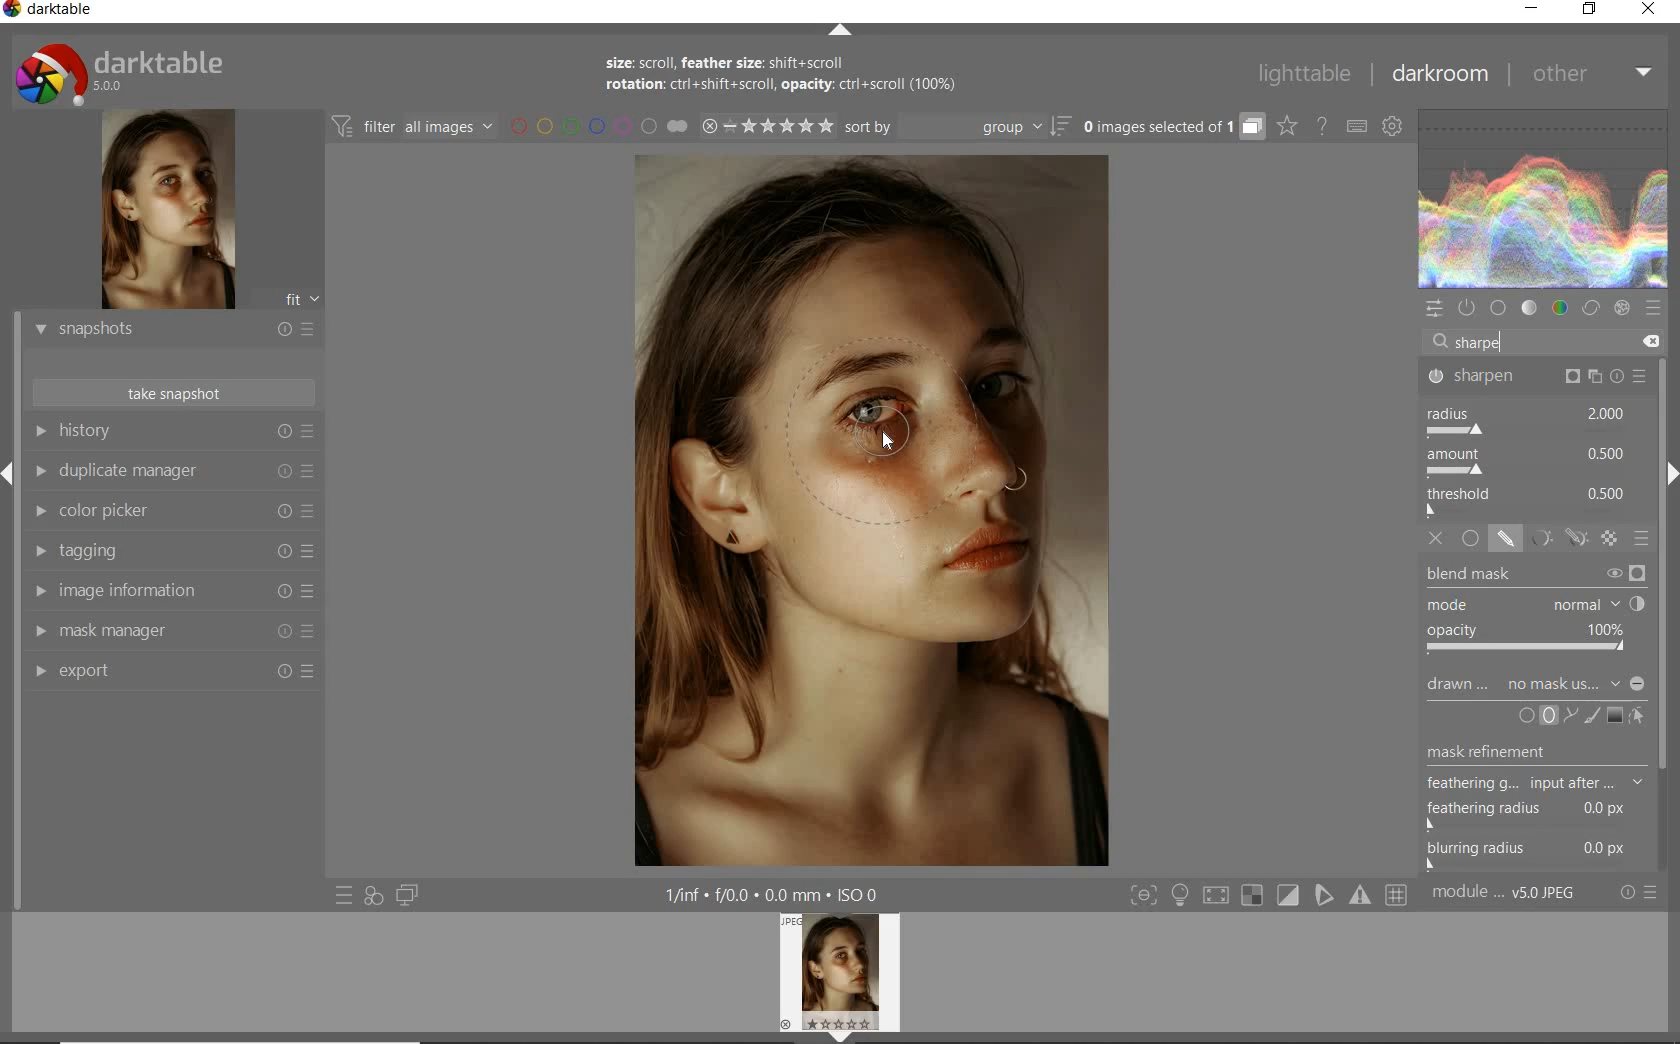  What do you see at coordinates (1469, 308) in the screenshot?
I see `show only active modules` at bounding box center [1469, 308].